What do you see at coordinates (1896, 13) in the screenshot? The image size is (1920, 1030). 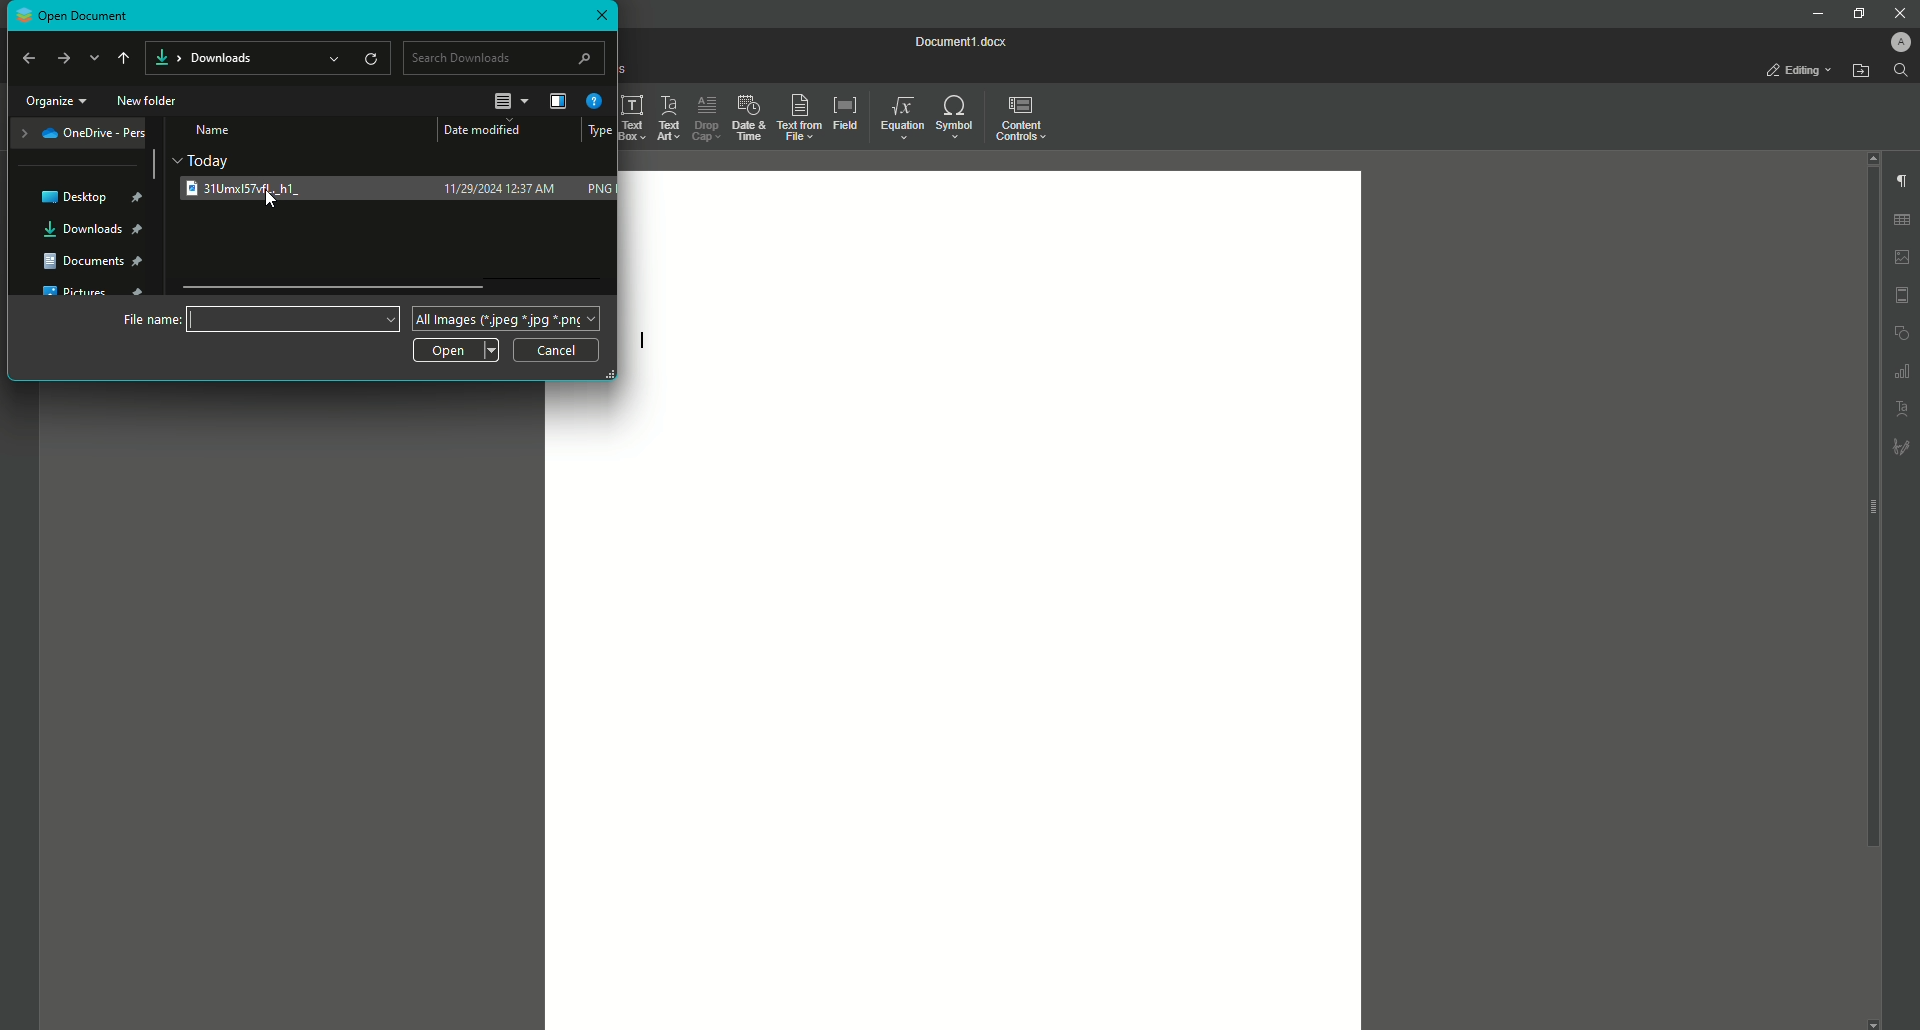 I see `Close` at bounding box center [1896, 13].